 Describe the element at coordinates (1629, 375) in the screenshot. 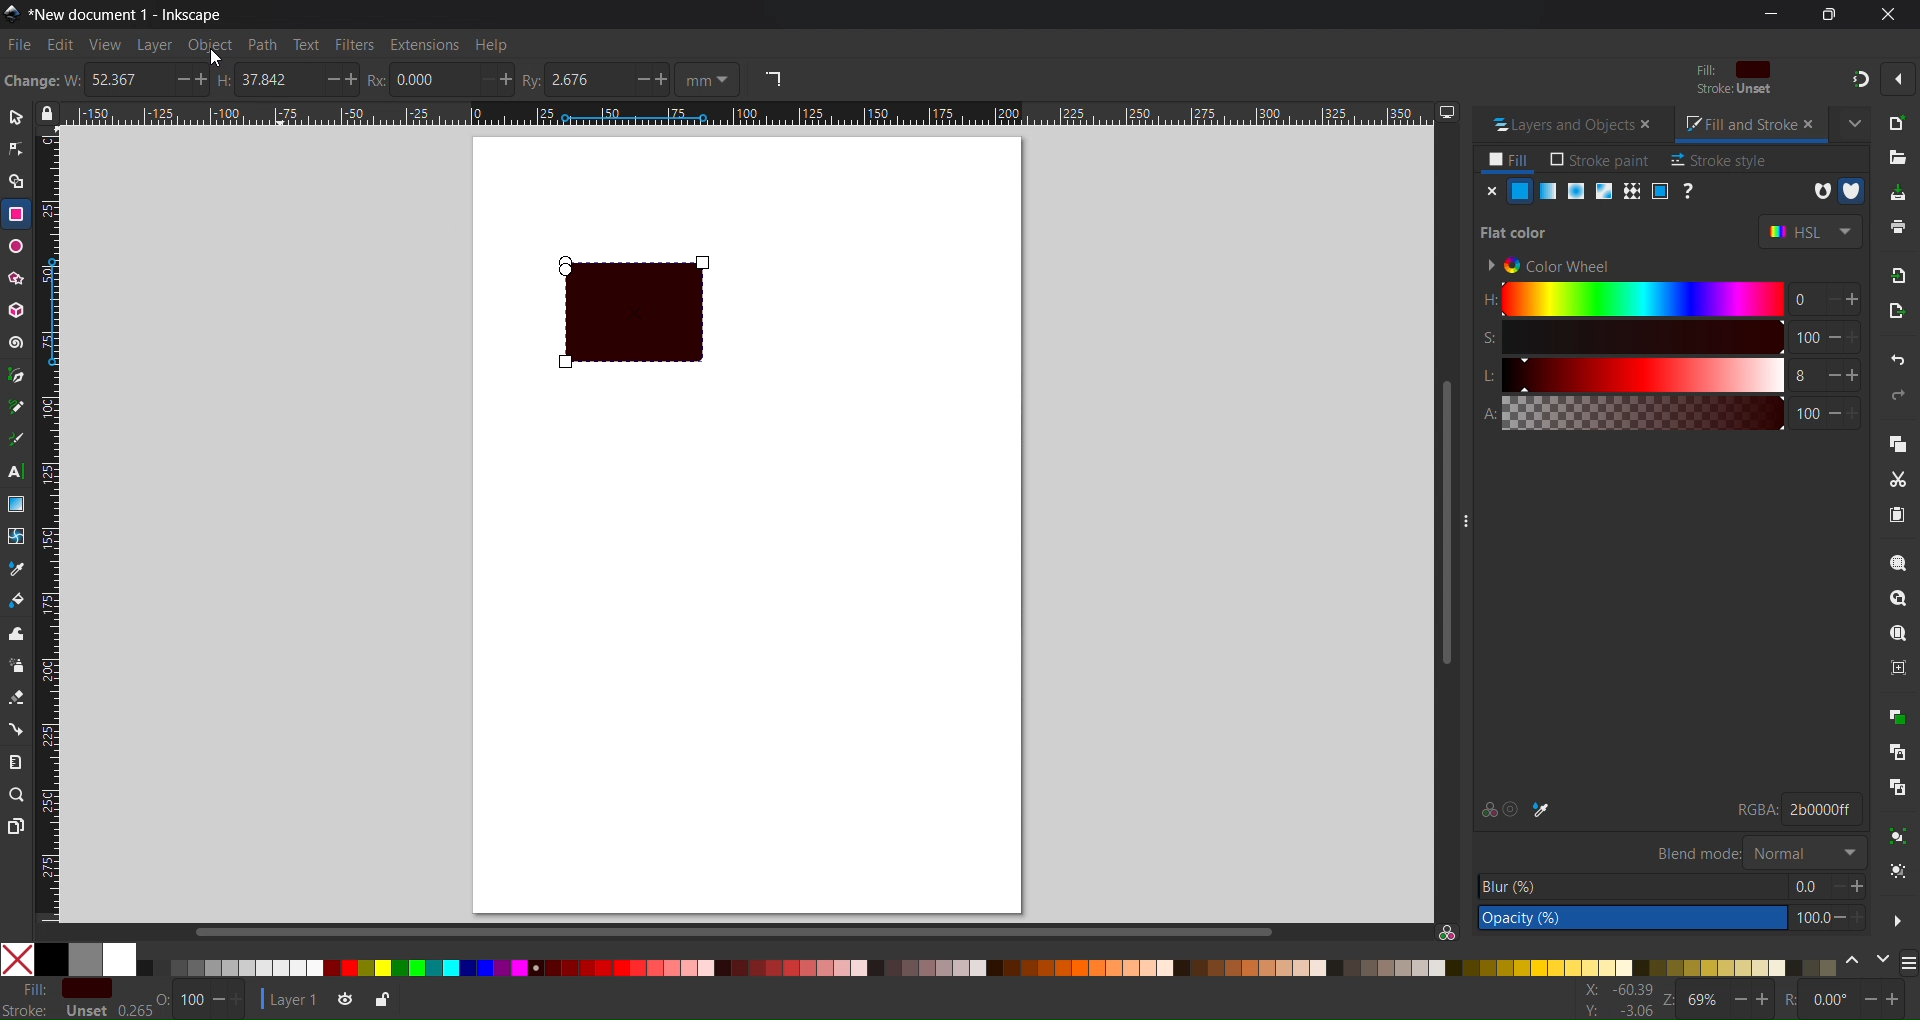

I see `Lightness` at that location.